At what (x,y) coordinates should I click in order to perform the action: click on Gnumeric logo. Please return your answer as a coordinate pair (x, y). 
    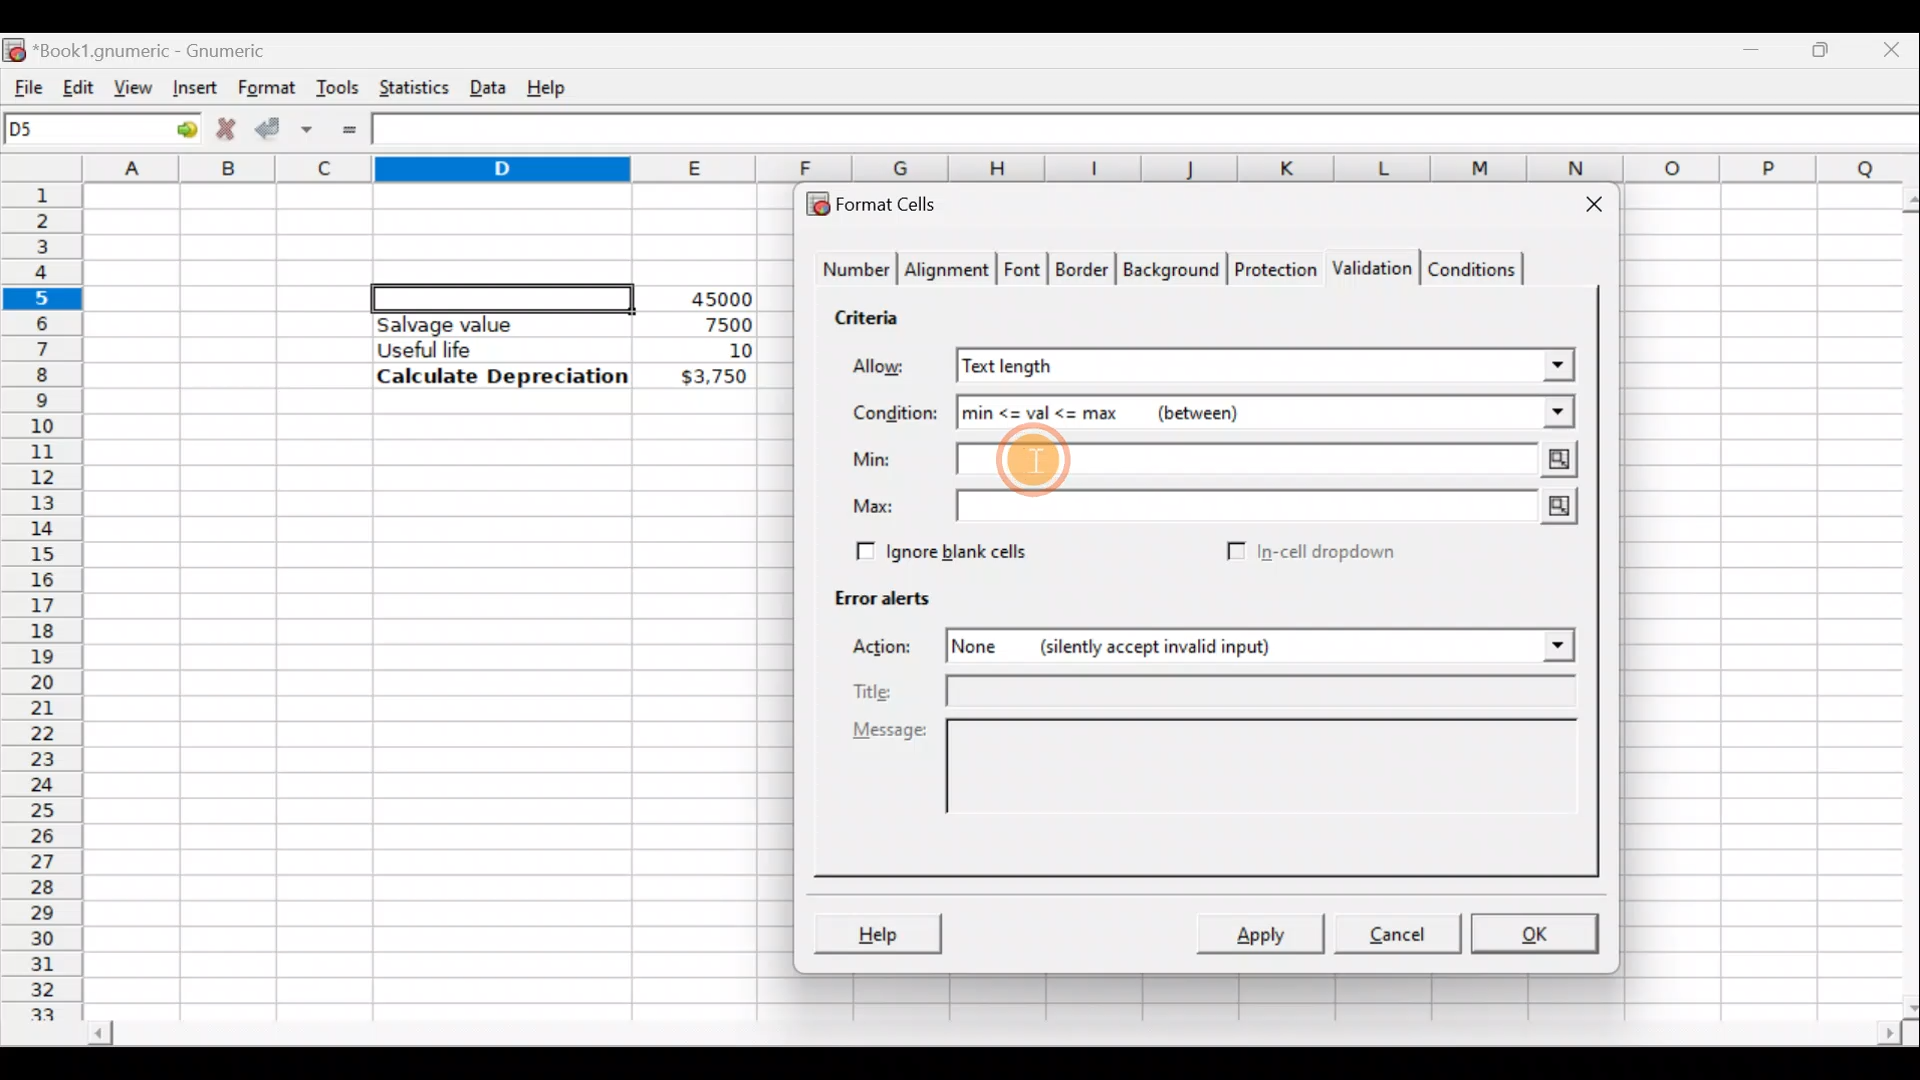
    Looking at the image, I should click on (14, 48).